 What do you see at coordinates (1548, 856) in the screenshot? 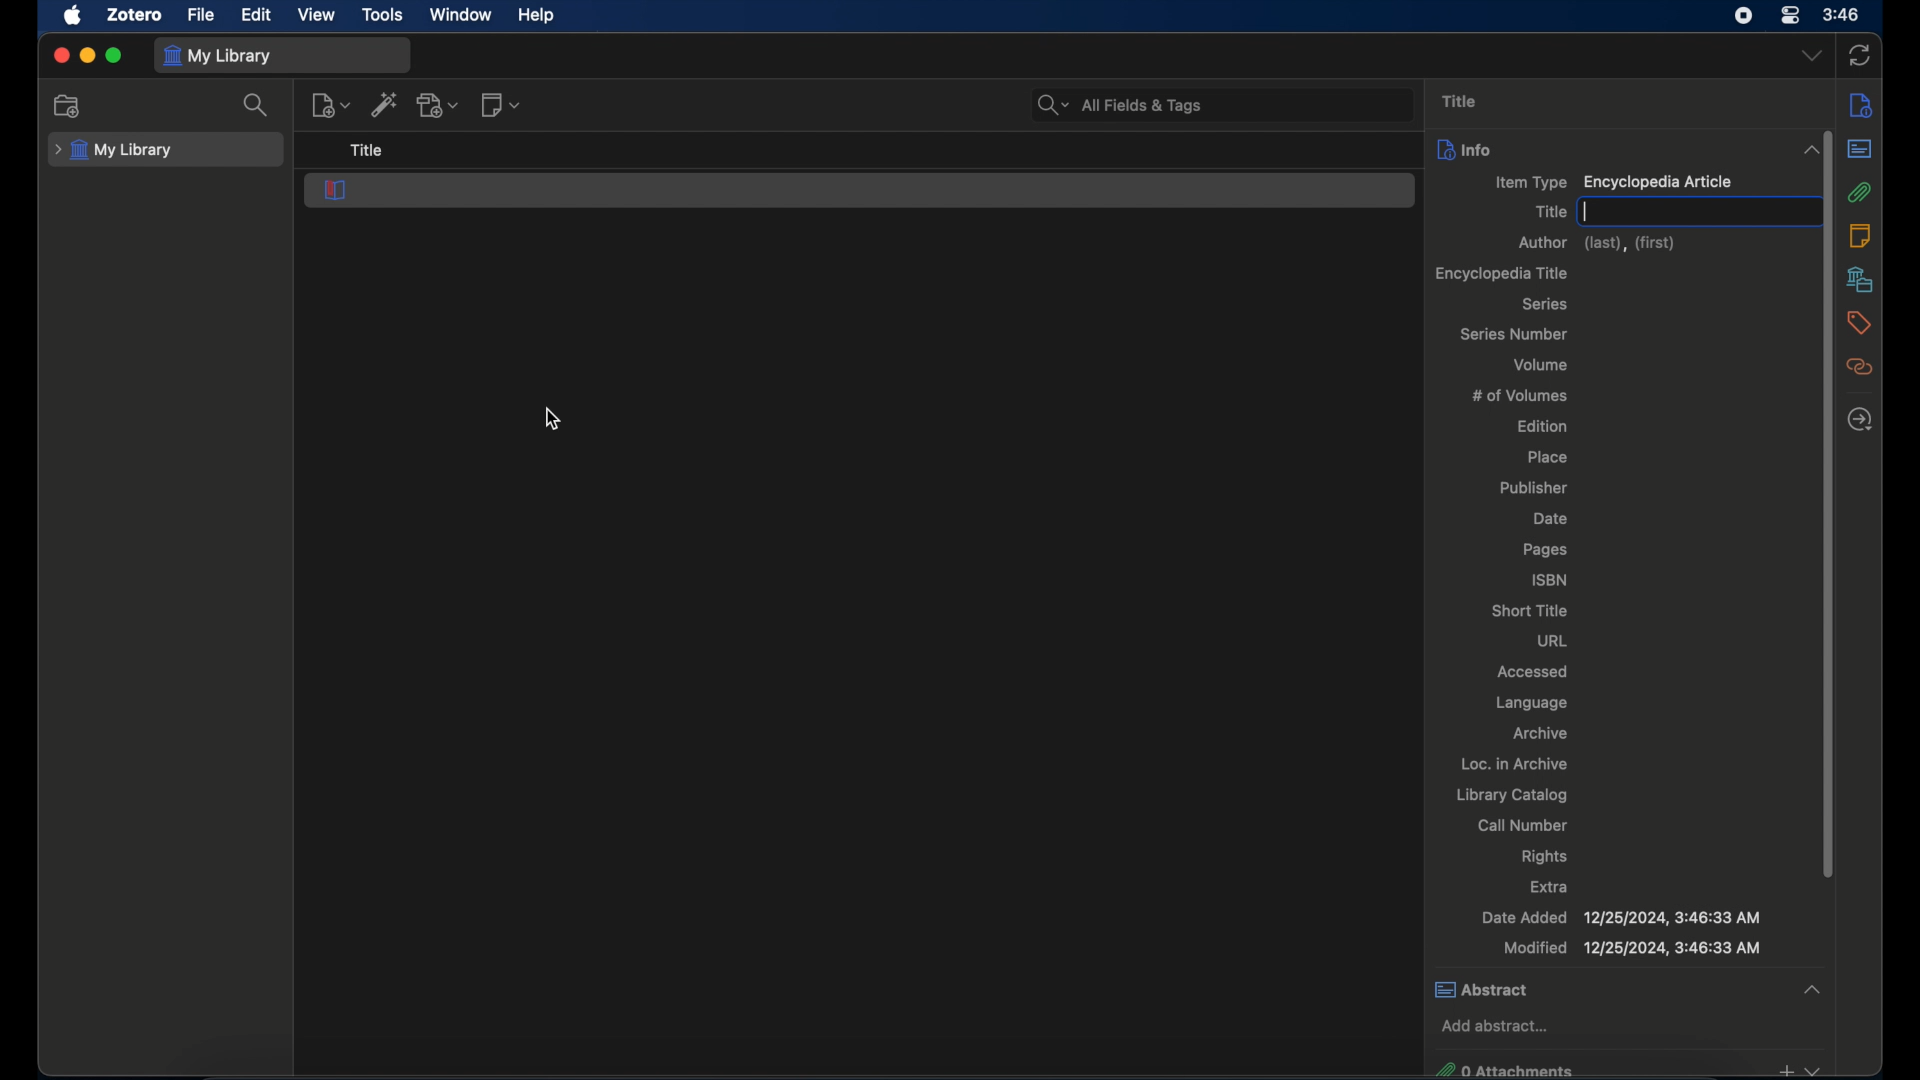
I see `rights` at bounding box center [1548, 856].